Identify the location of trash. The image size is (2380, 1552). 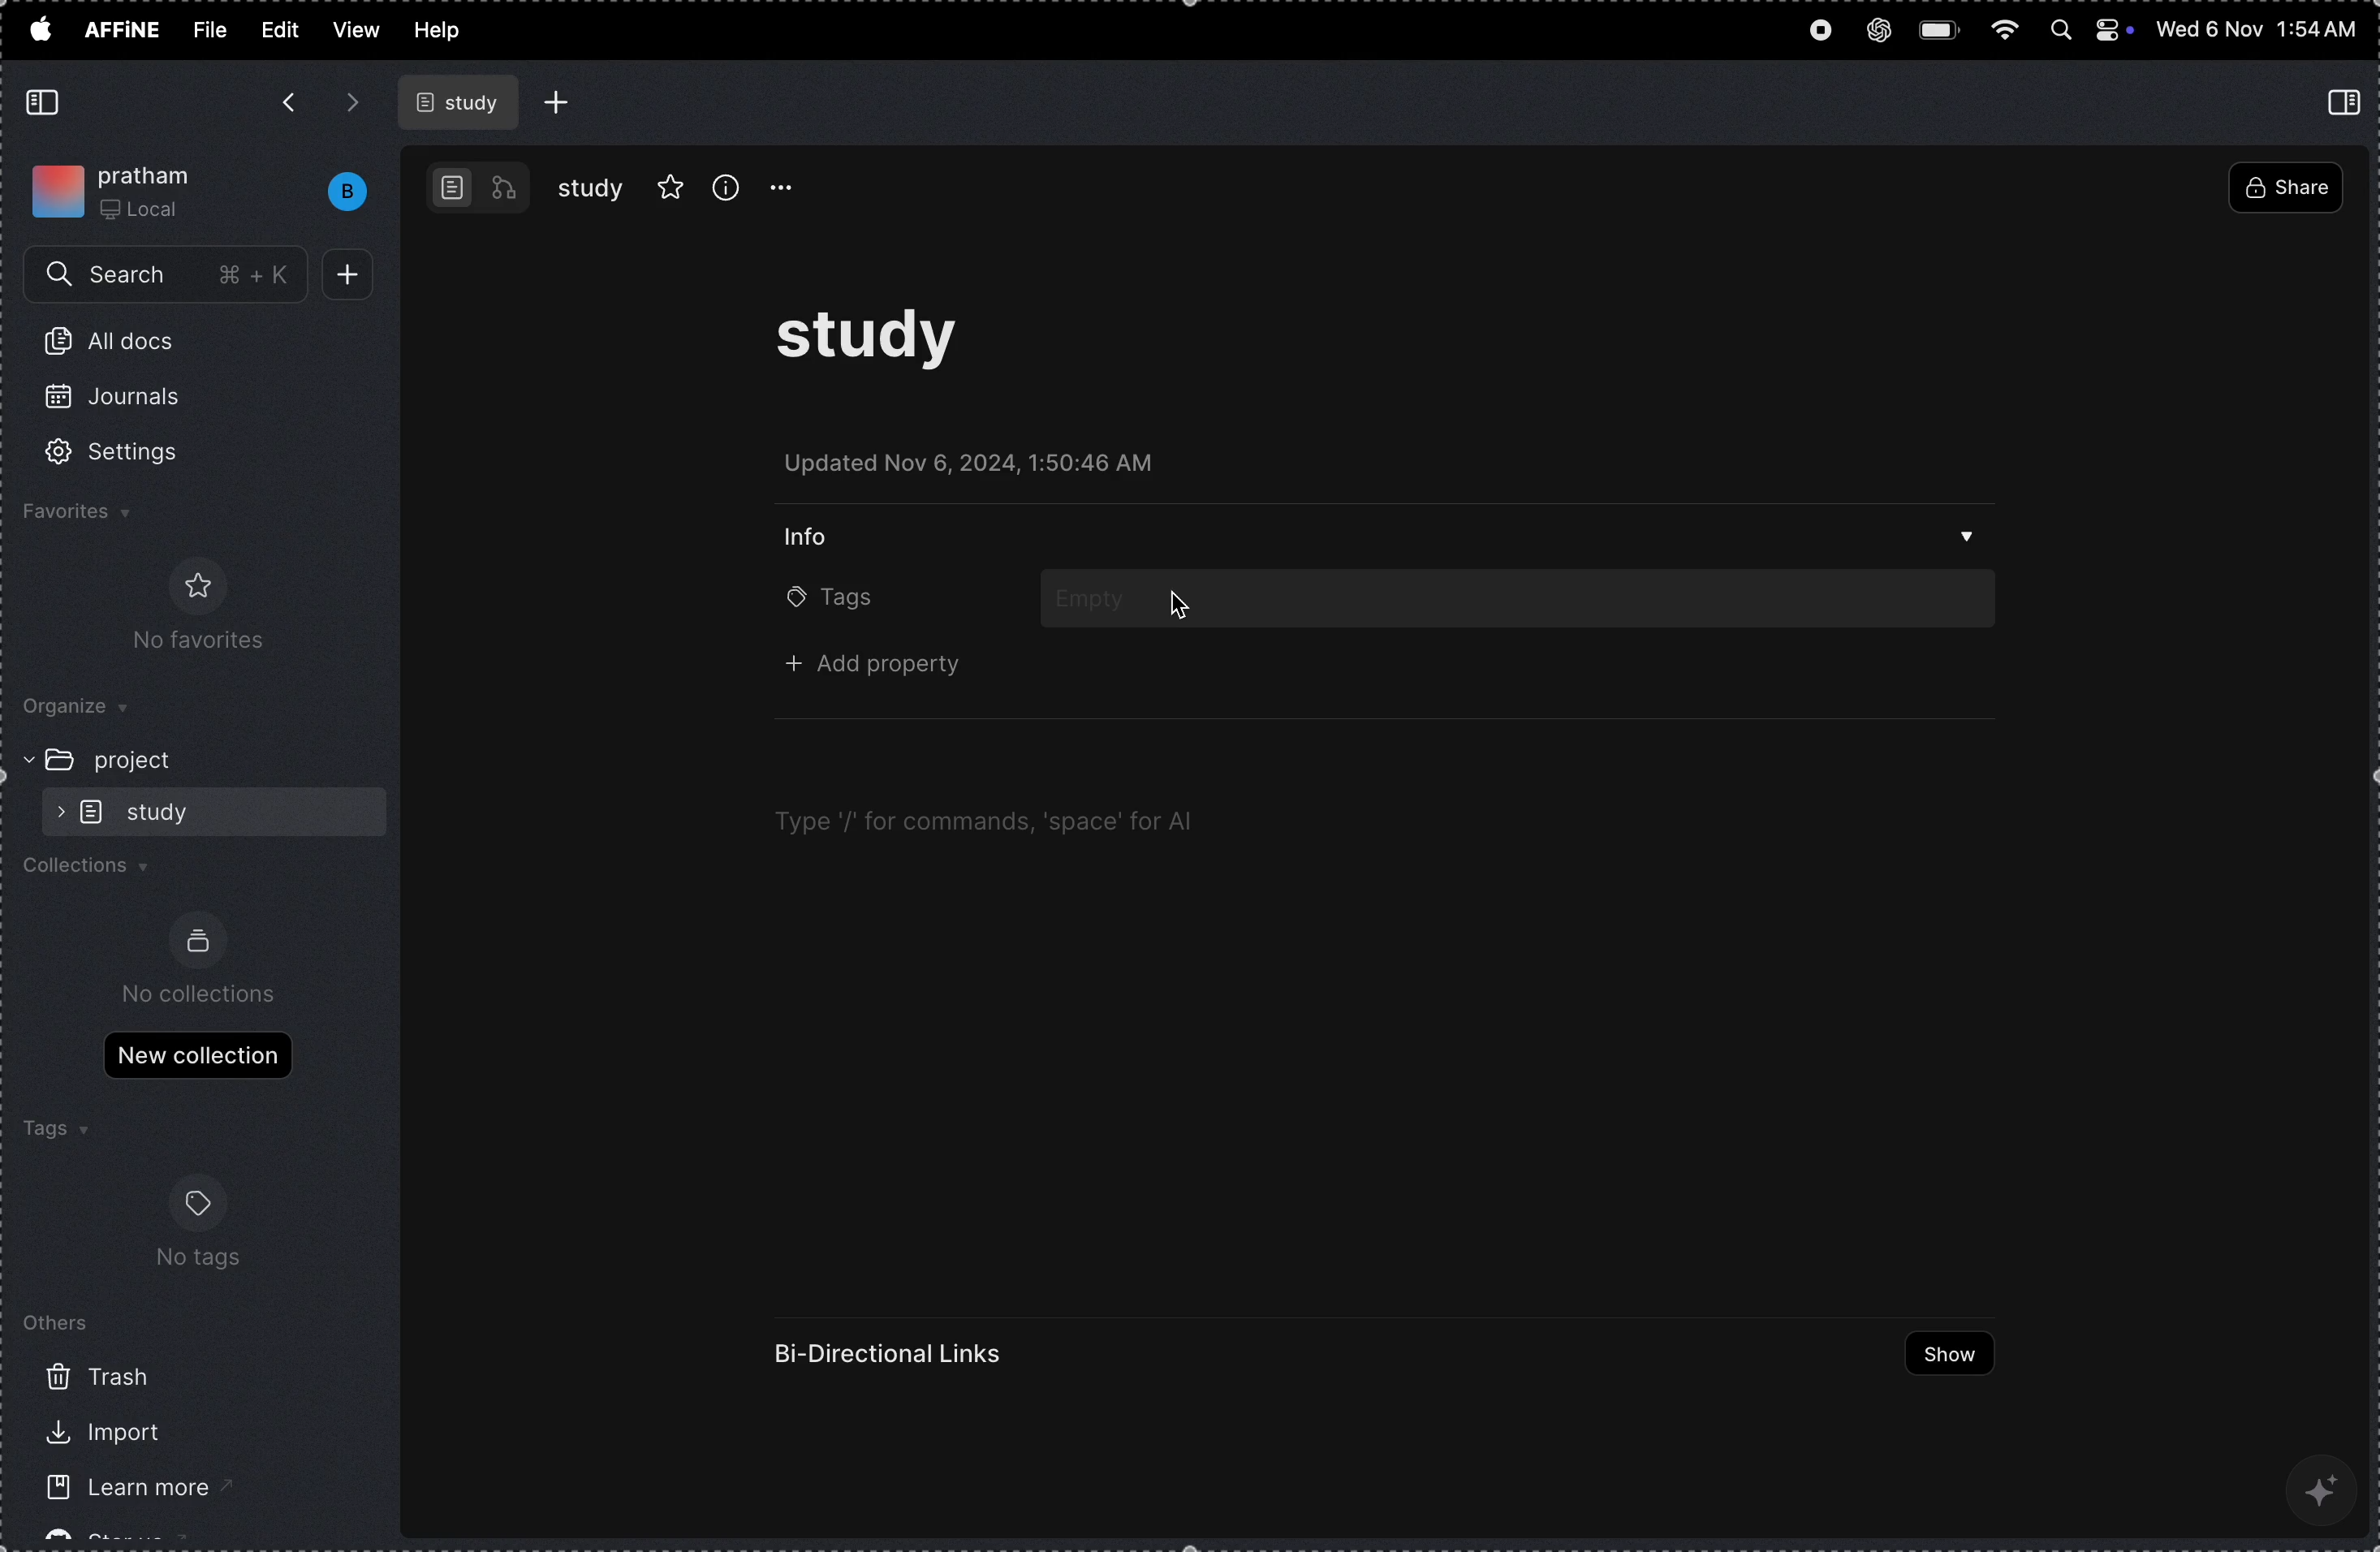
(99, 1376).